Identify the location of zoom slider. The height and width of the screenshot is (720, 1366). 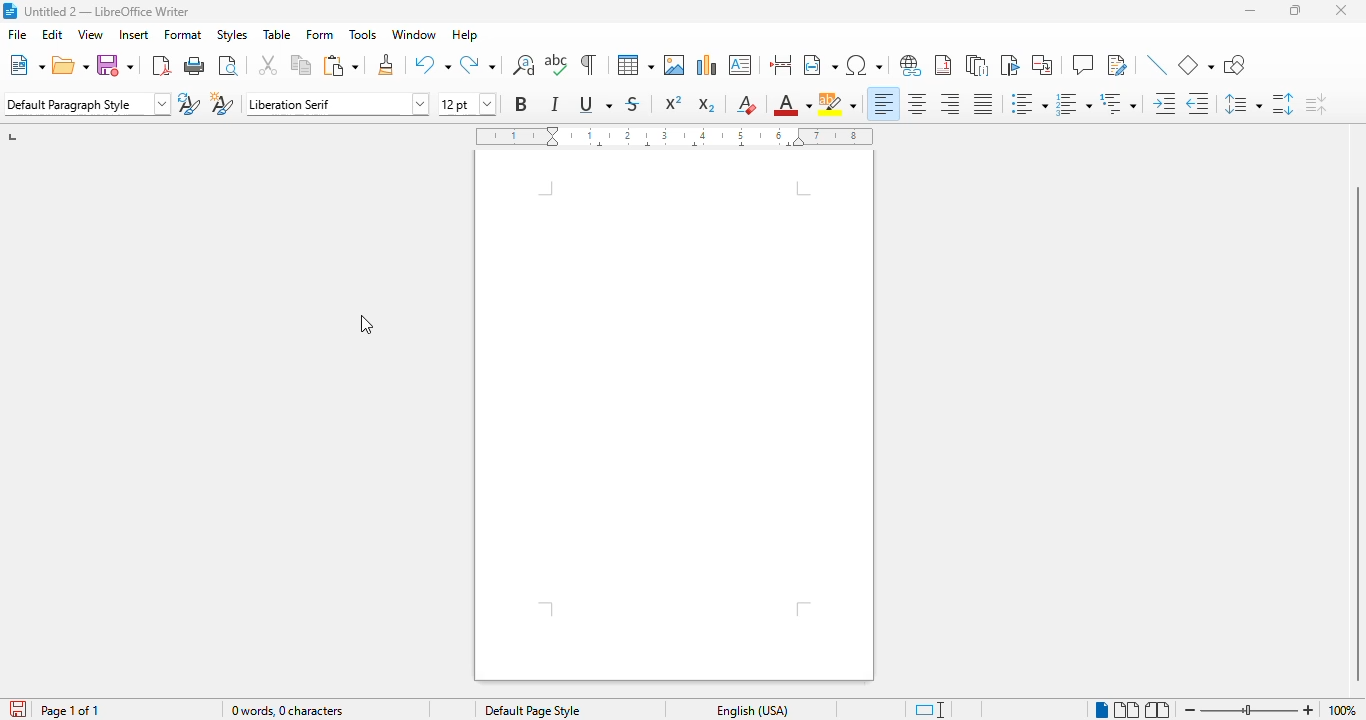
(1251, 708).